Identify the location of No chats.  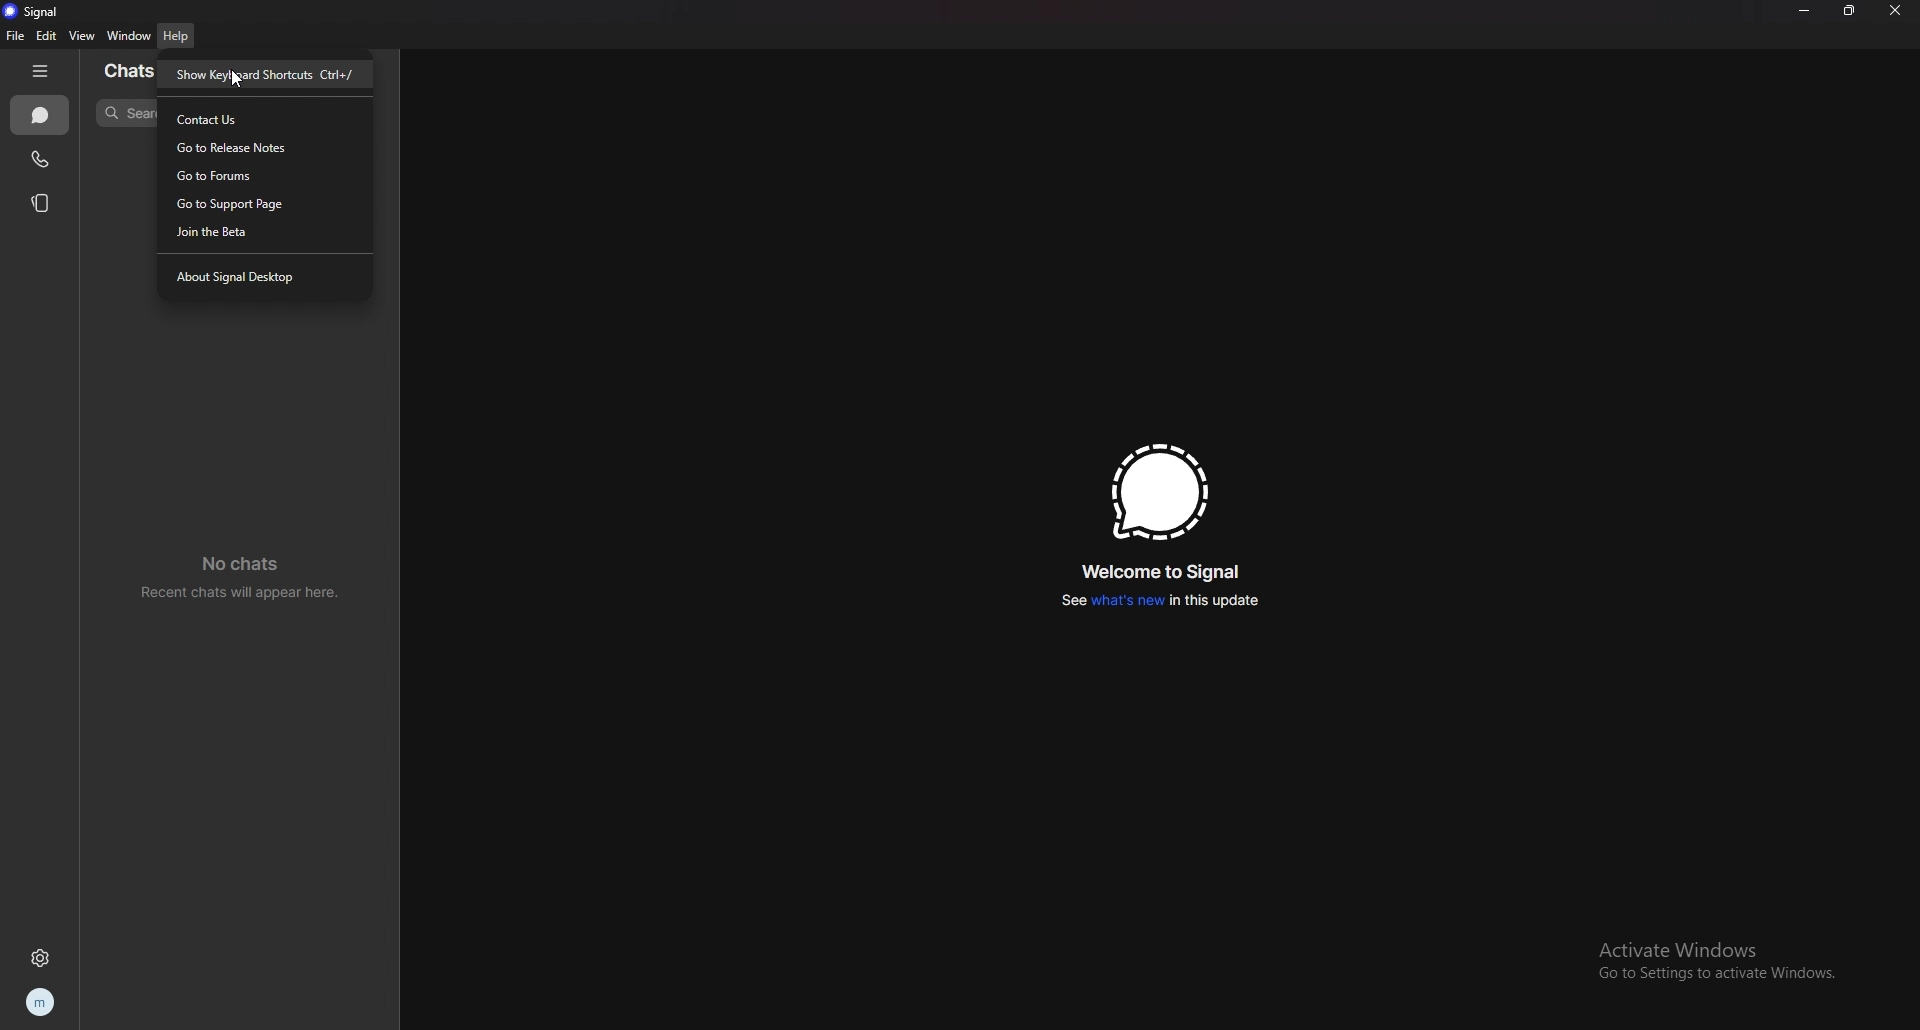
(242, 559).